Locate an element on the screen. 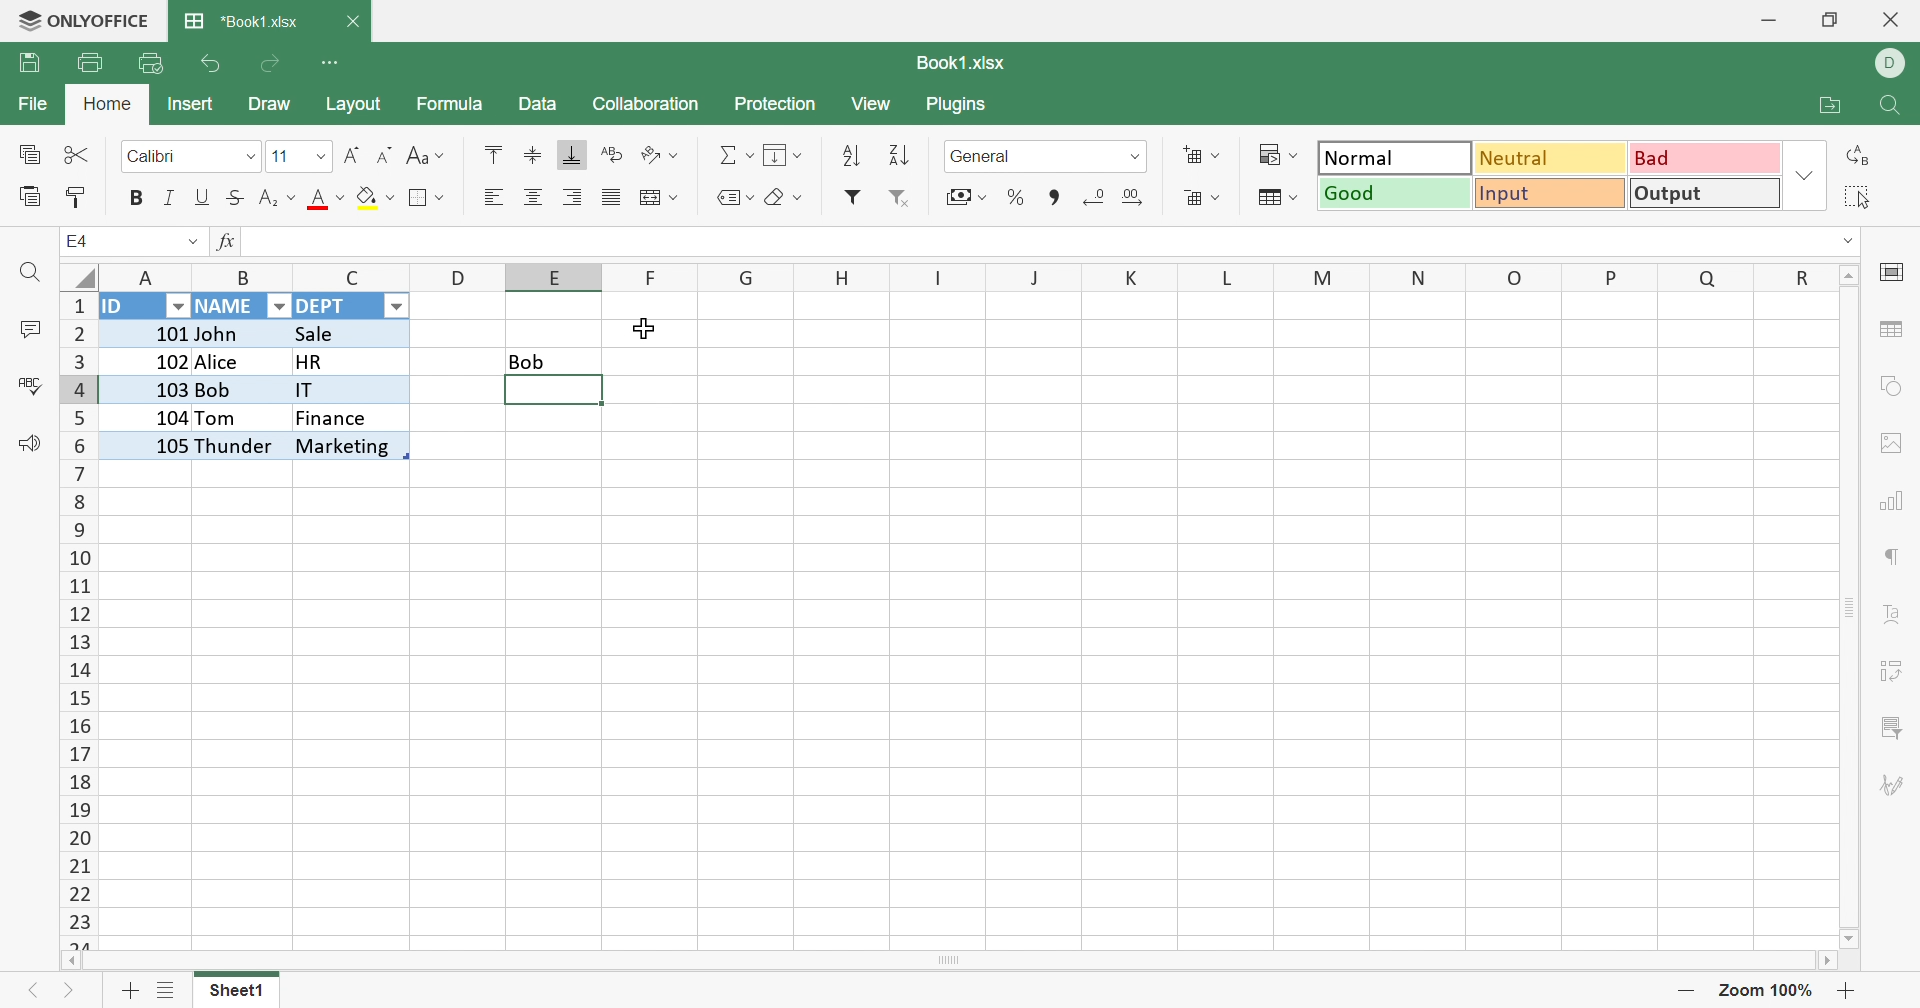  Tom is located at coordinates (220, 417).